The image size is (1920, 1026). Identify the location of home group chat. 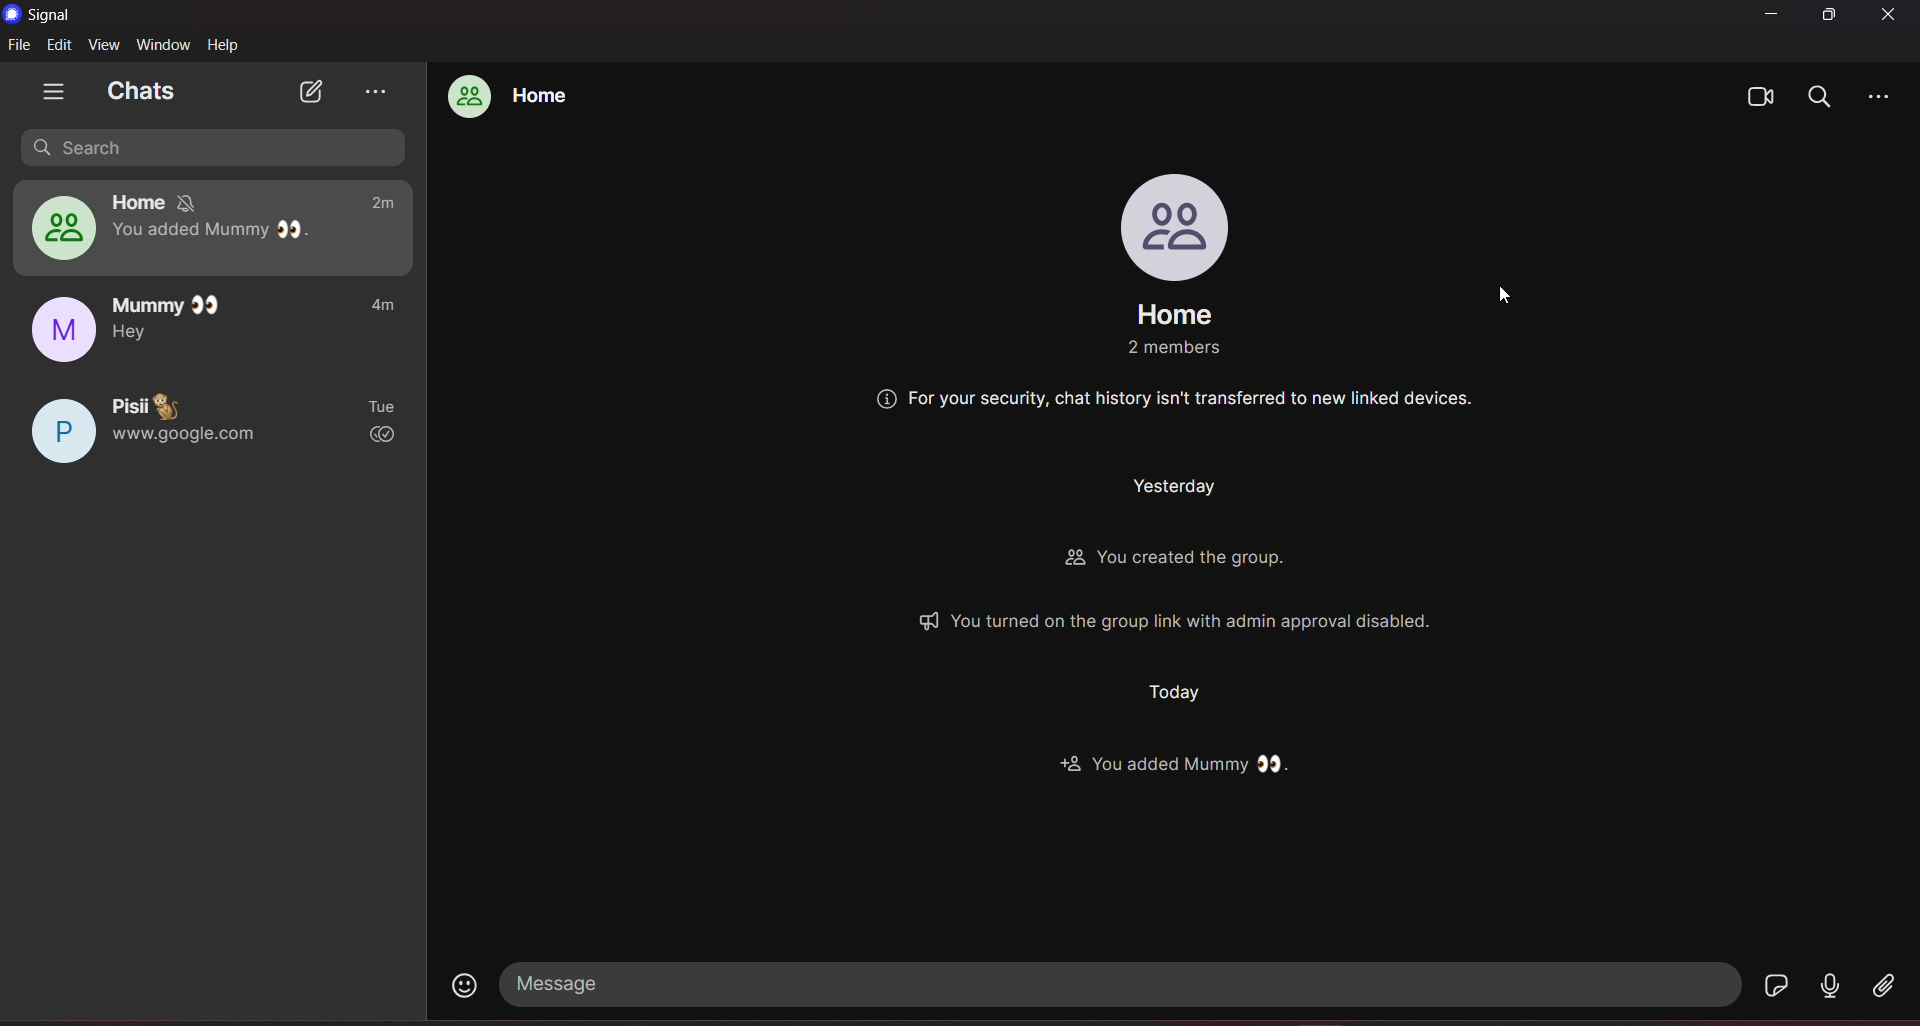
(512, 95).